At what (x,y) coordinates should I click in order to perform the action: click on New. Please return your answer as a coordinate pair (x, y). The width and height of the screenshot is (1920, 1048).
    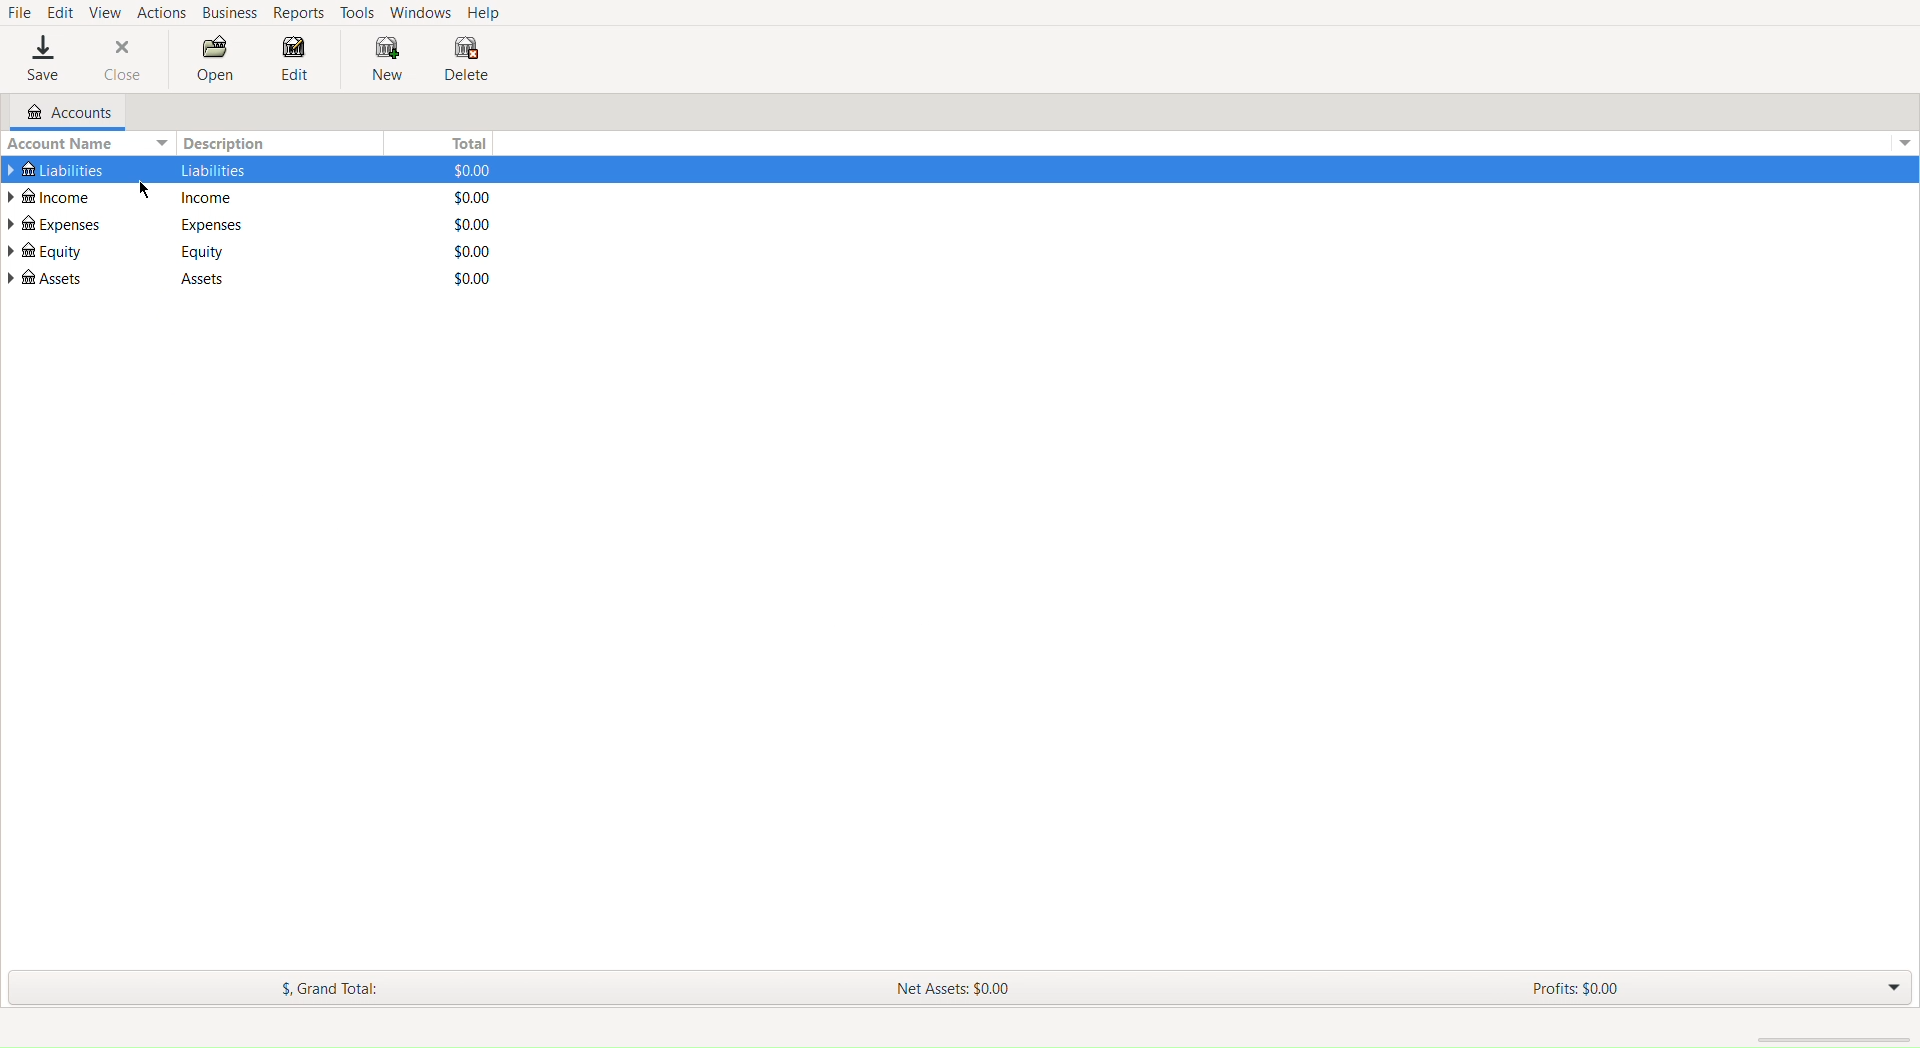
    Looking at the image, I should click on (385, 62).